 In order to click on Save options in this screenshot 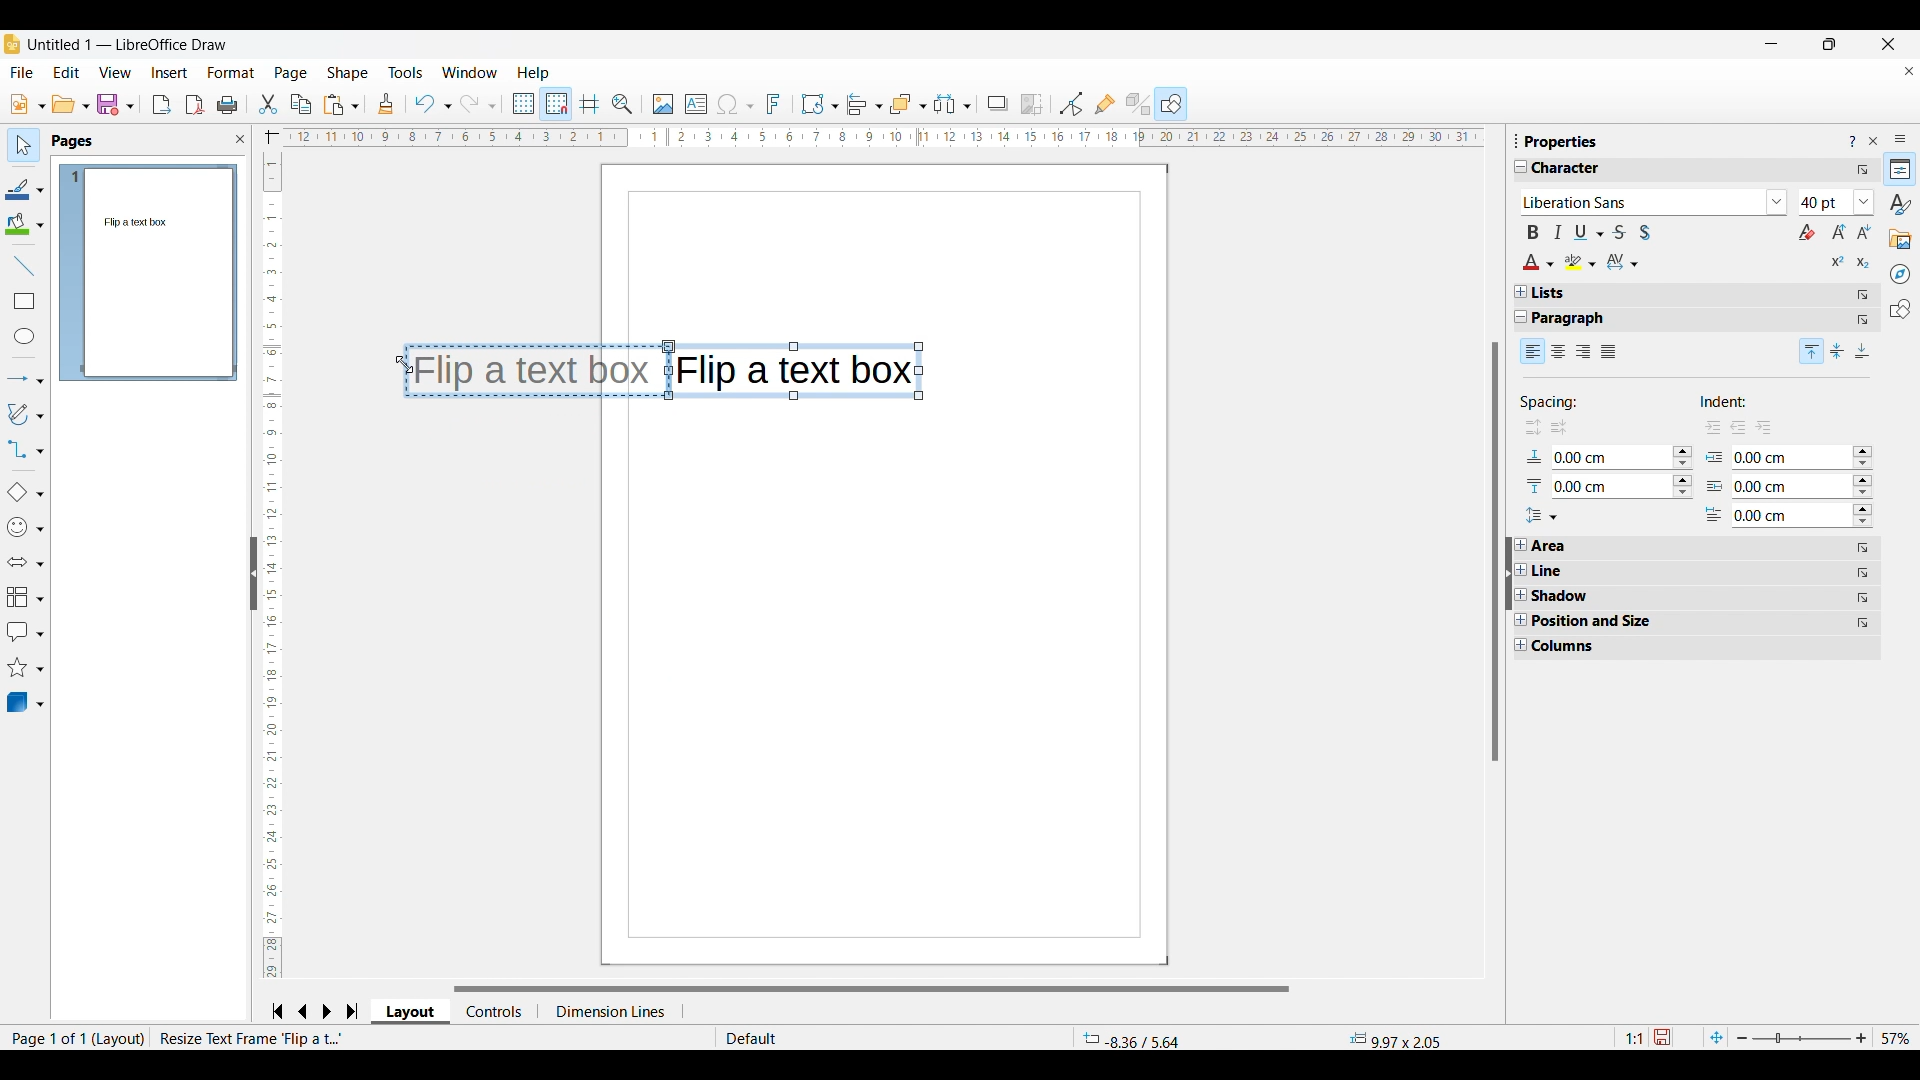, I will do `click(116, 104)`.